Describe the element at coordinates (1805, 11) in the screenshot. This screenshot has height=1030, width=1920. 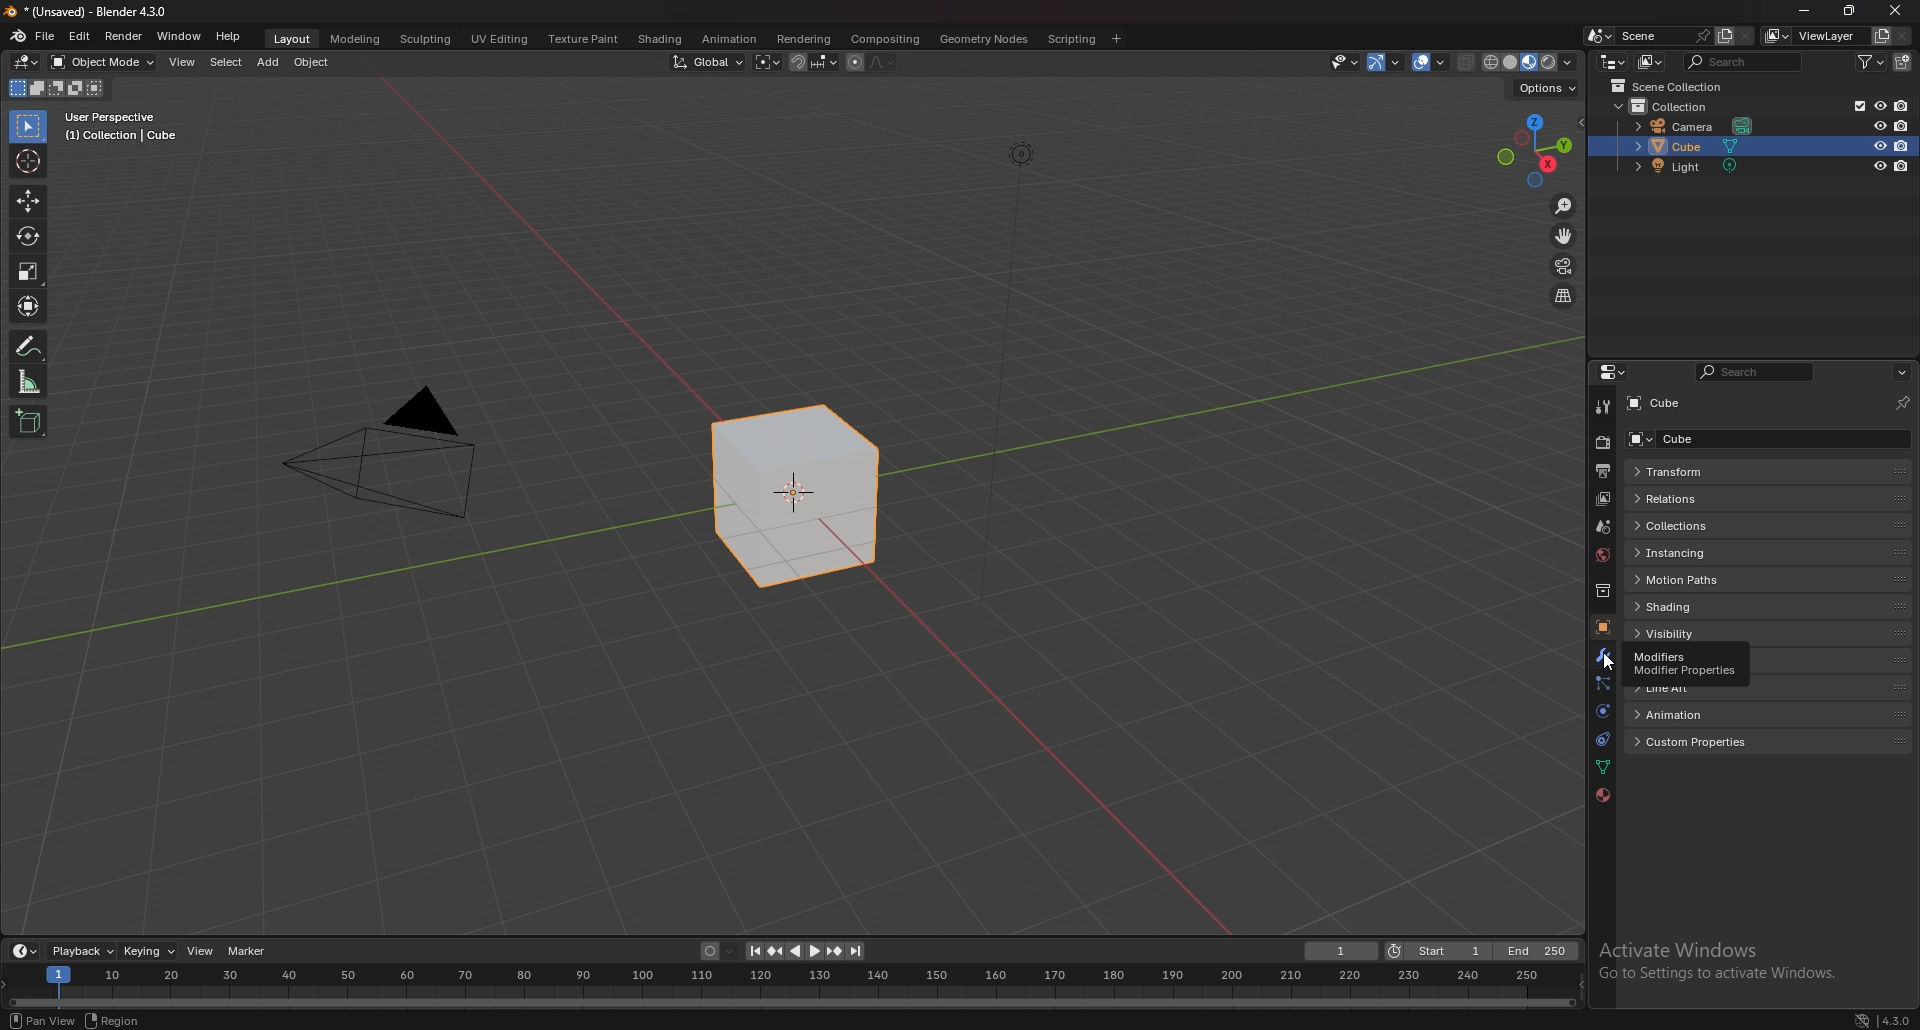
I see `minimize` at that location.